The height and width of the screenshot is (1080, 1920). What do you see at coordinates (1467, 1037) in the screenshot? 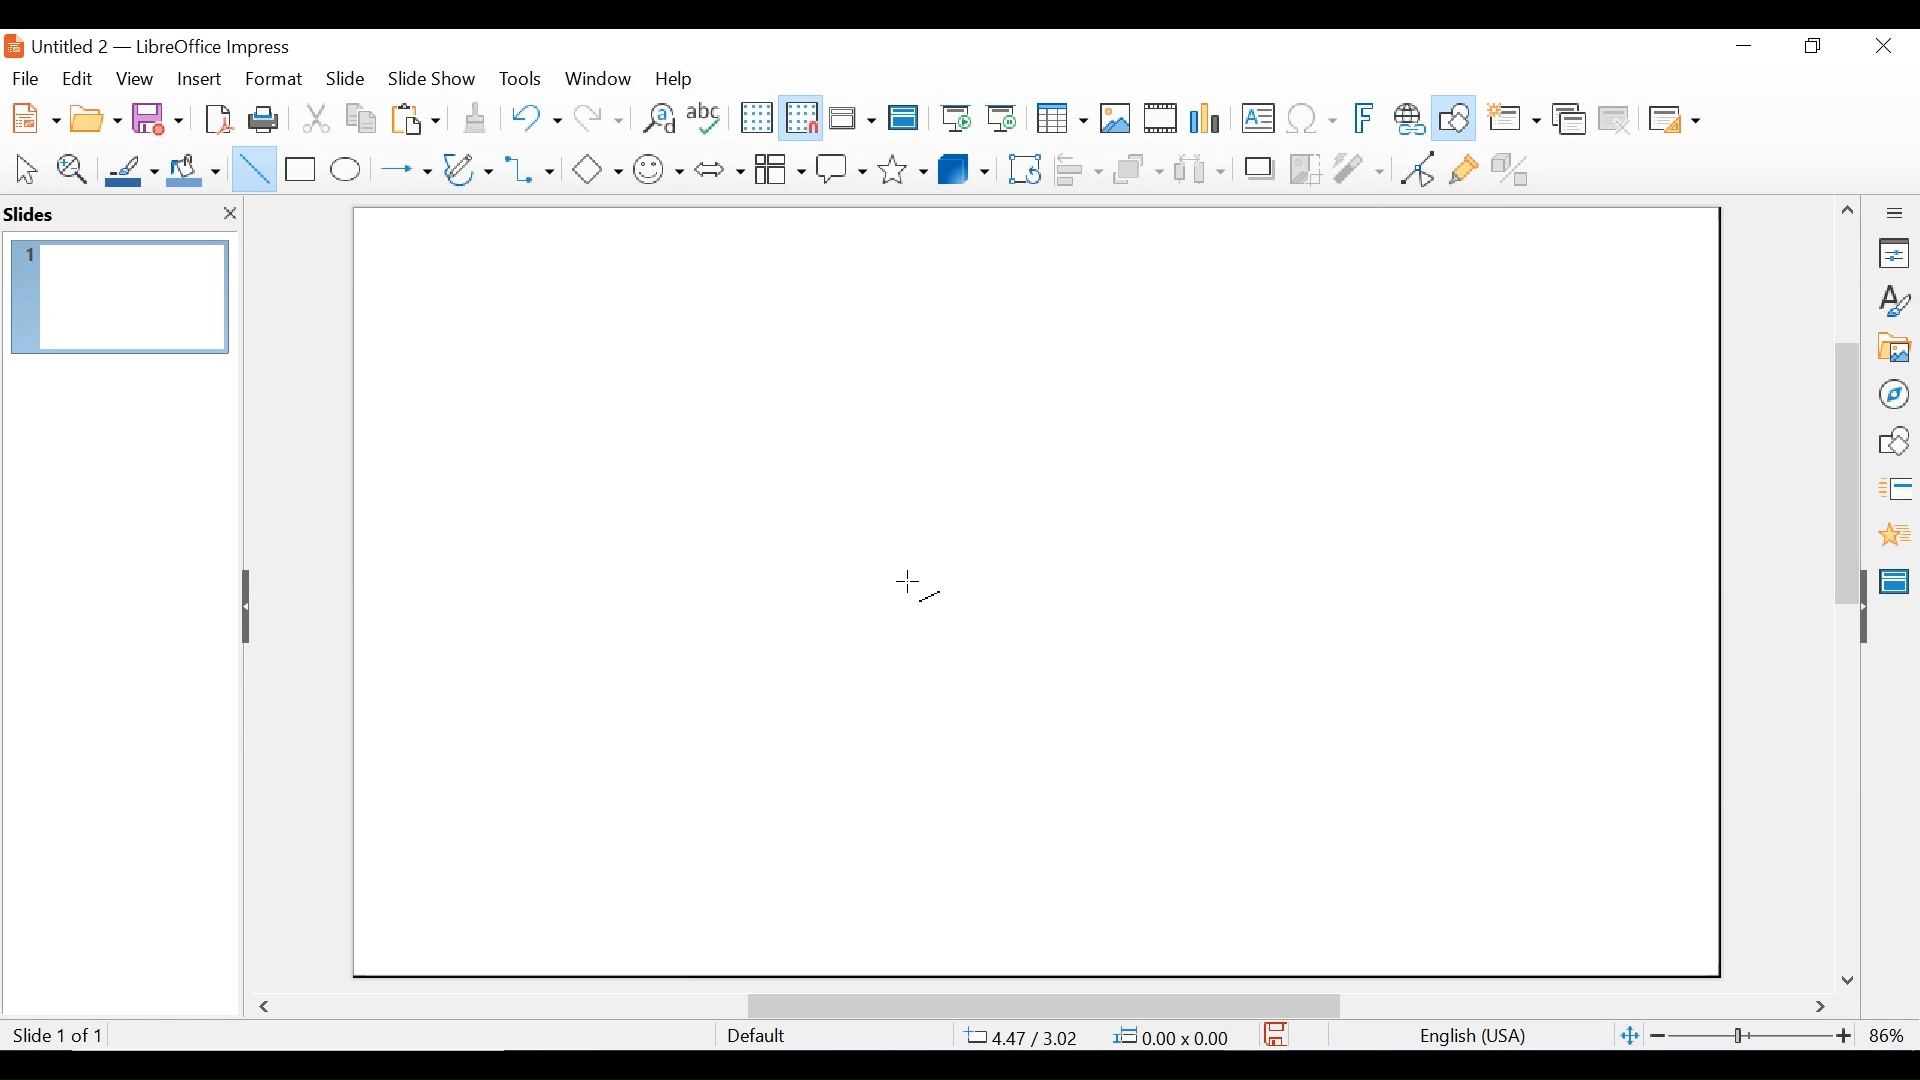
I see `English(USA)` at bounding box center [1467, 1037].